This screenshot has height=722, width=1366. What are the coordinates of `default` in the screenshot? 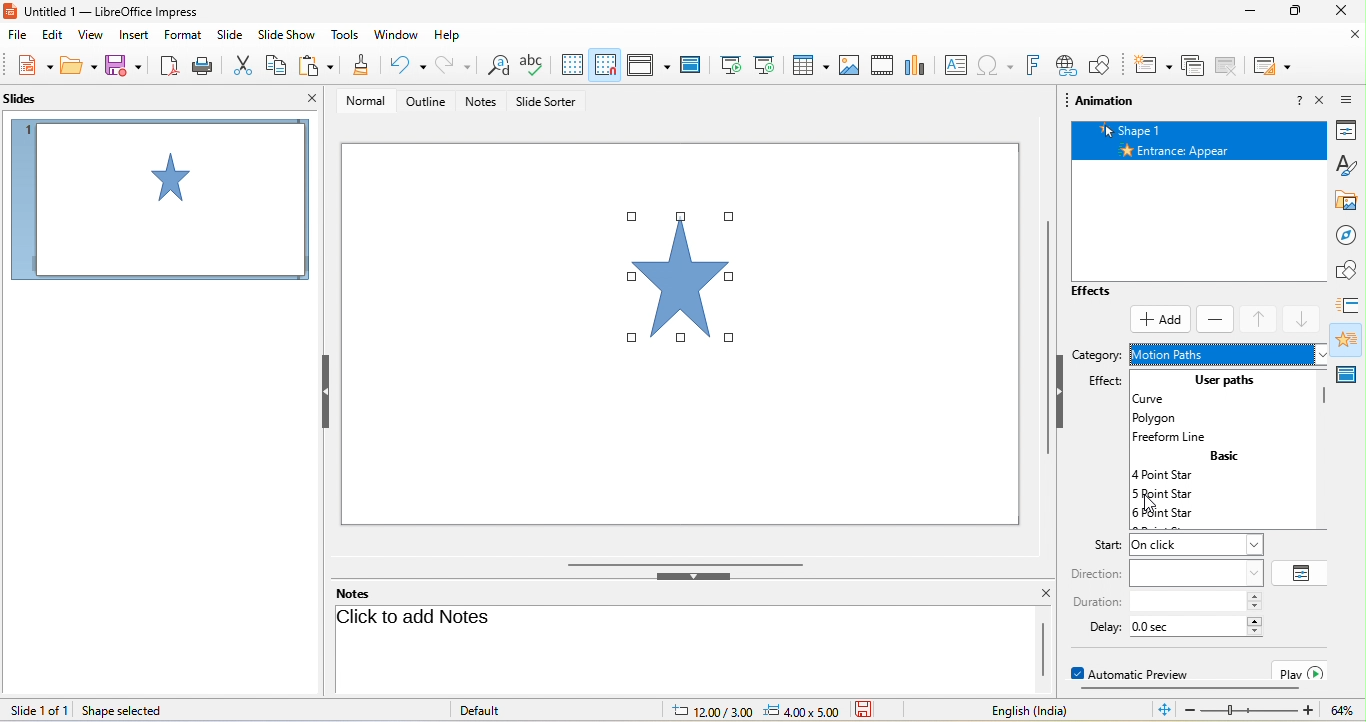 It's located at (482, 710).